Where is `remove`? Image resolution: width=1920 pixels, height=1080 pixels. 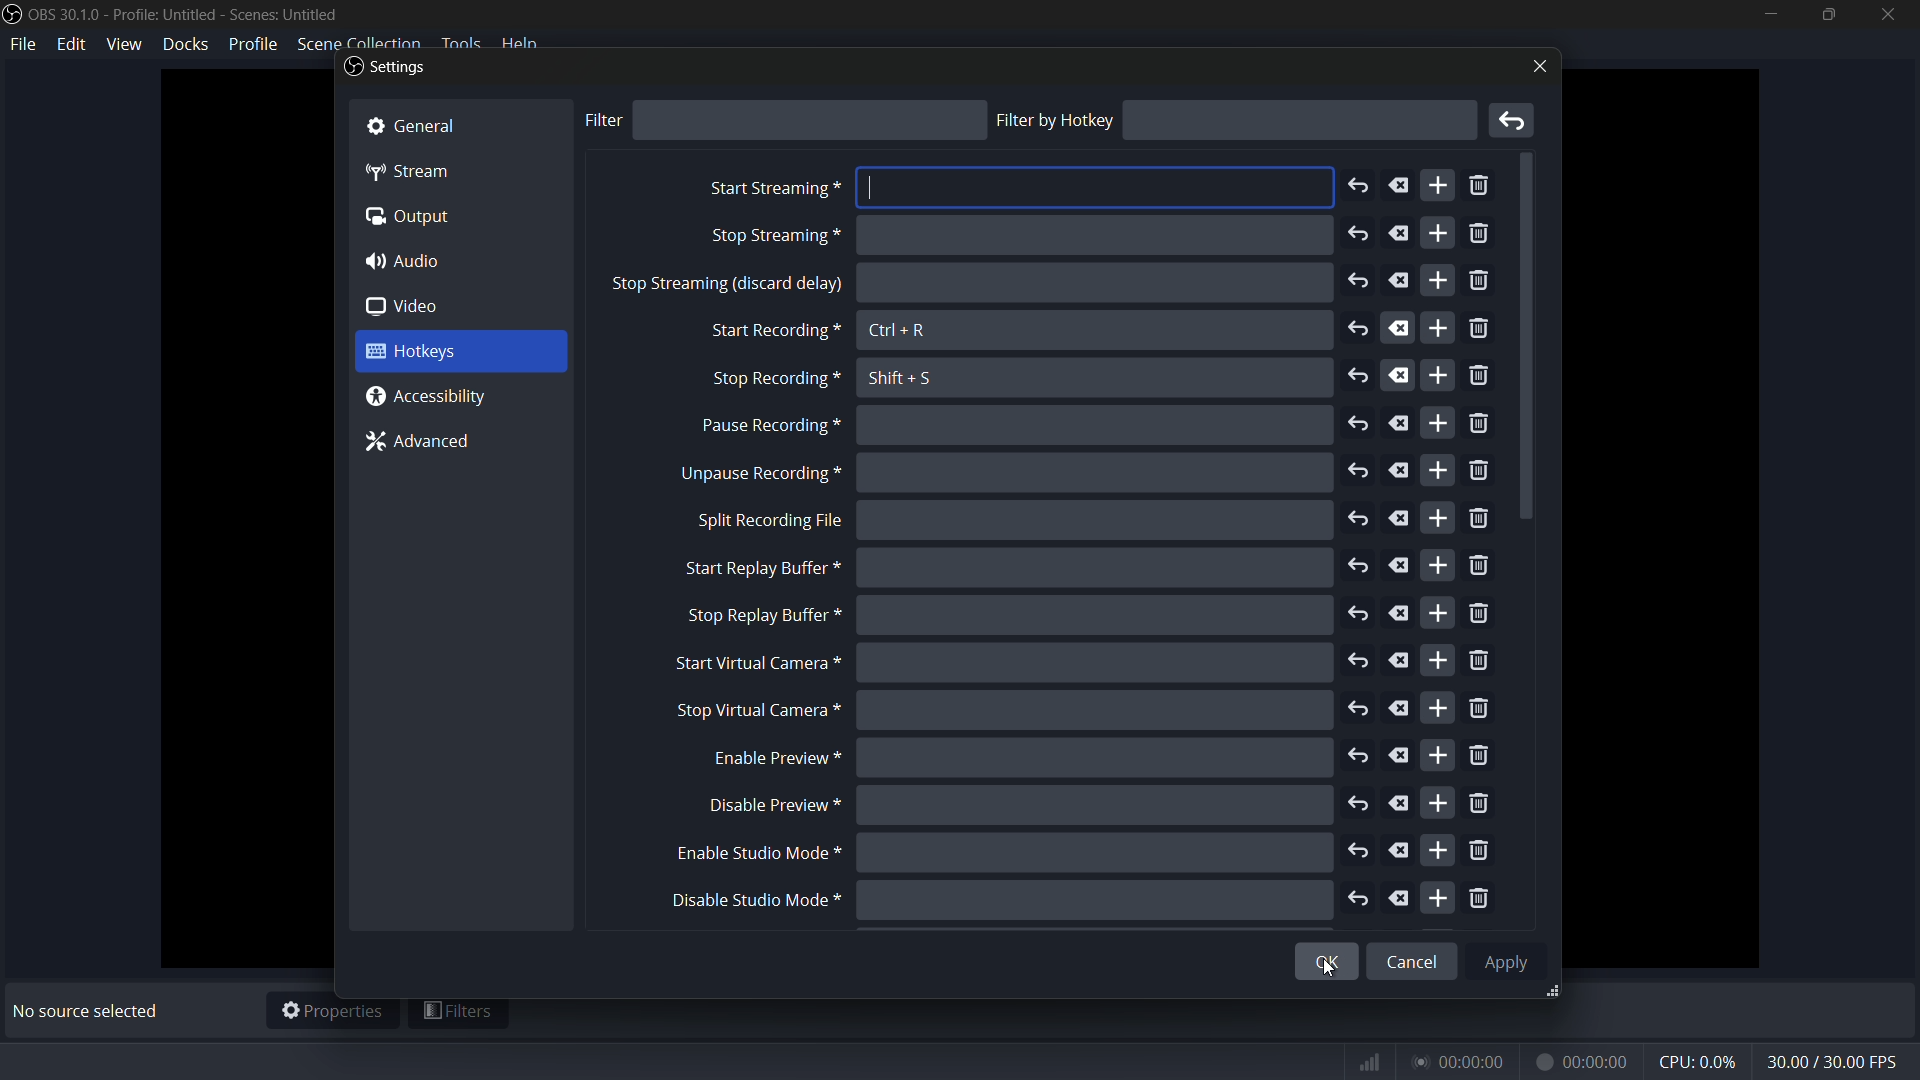
remove is located at coordinates (1479, 567).